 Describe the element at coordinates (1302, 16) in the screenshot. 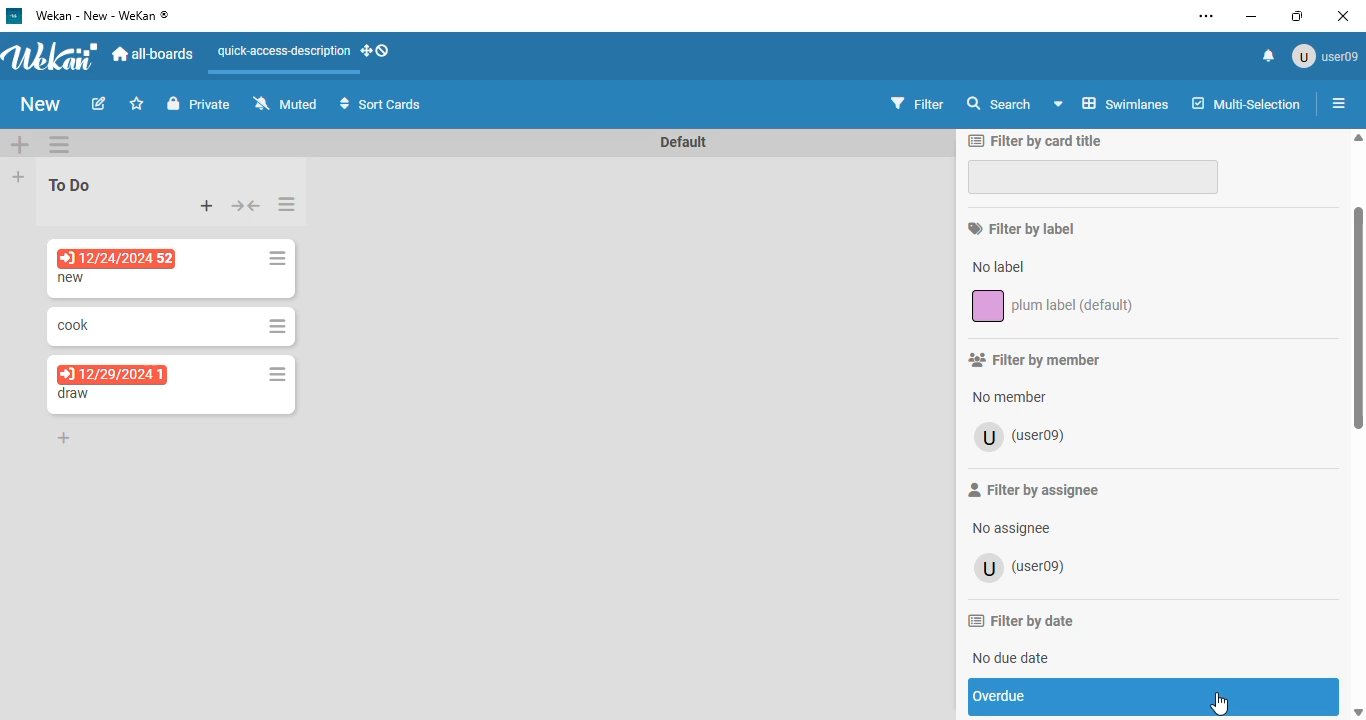

I see `maximize` at that location.